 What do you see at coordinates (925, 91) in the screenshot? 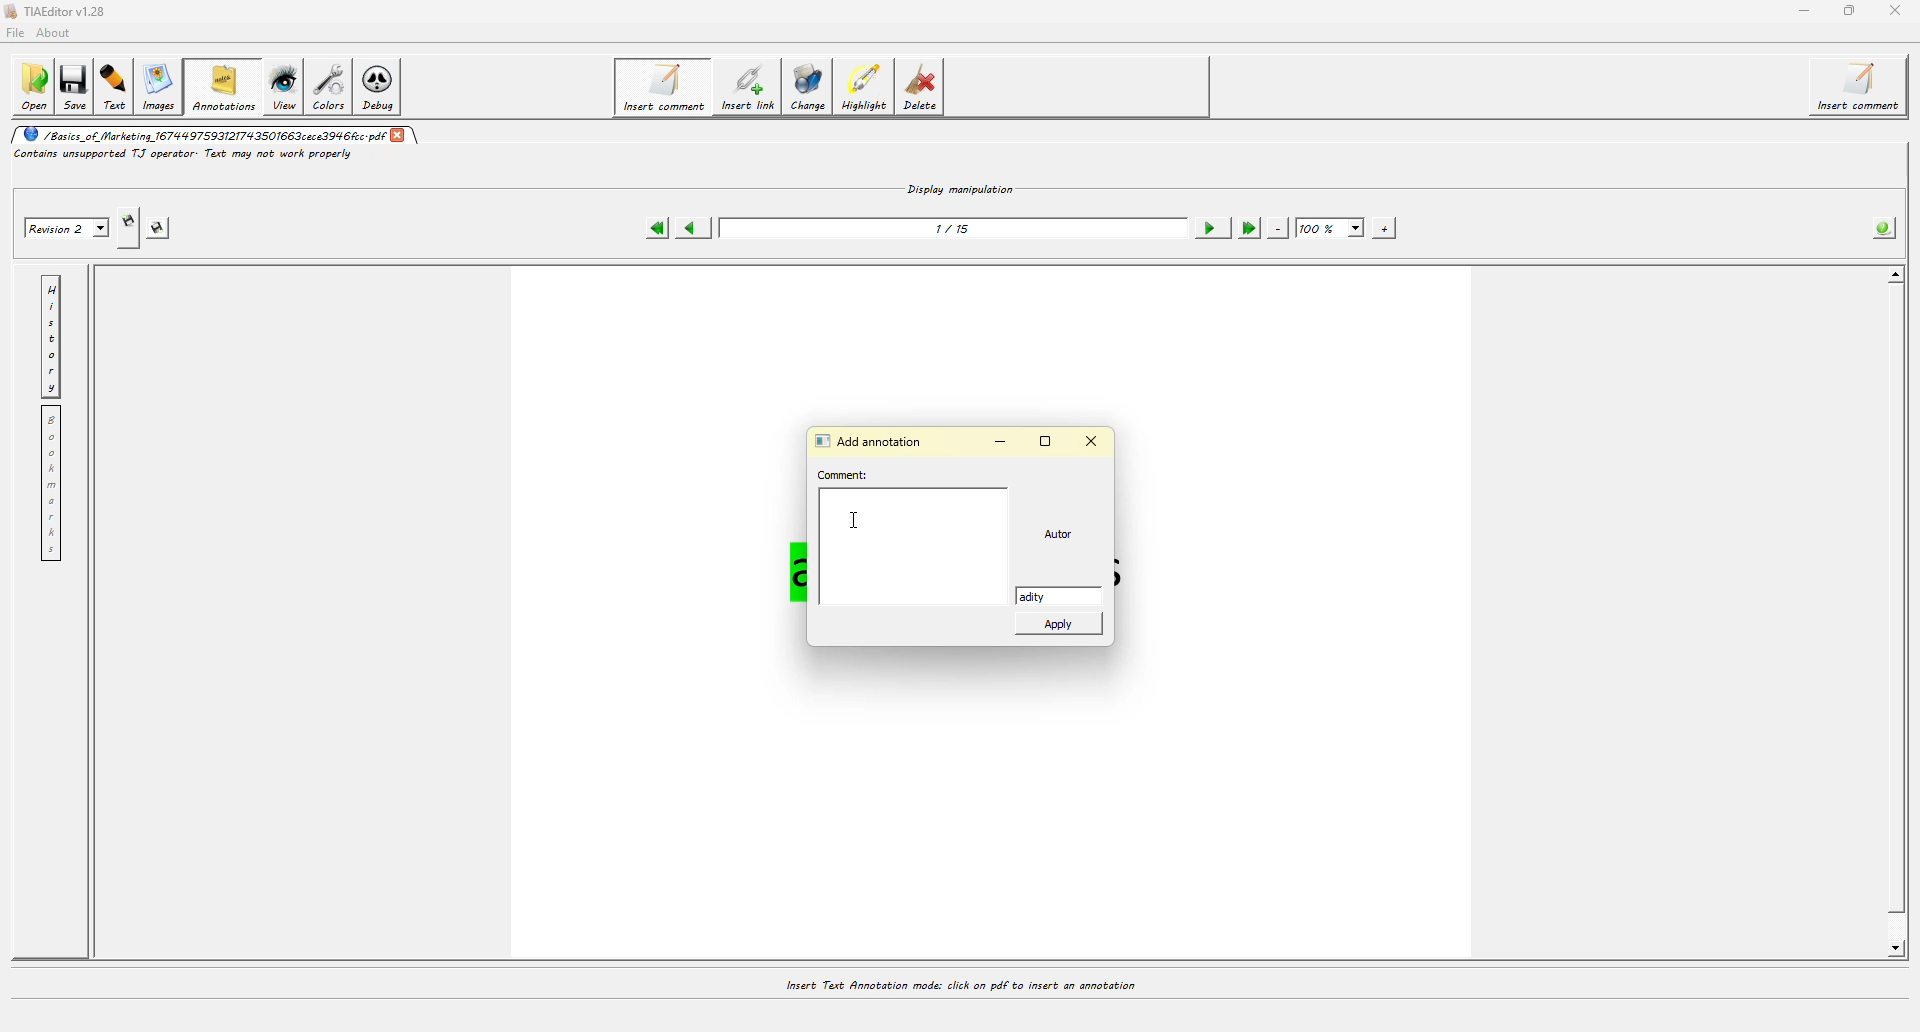
I see `delete` at bounding box center [925, 91].